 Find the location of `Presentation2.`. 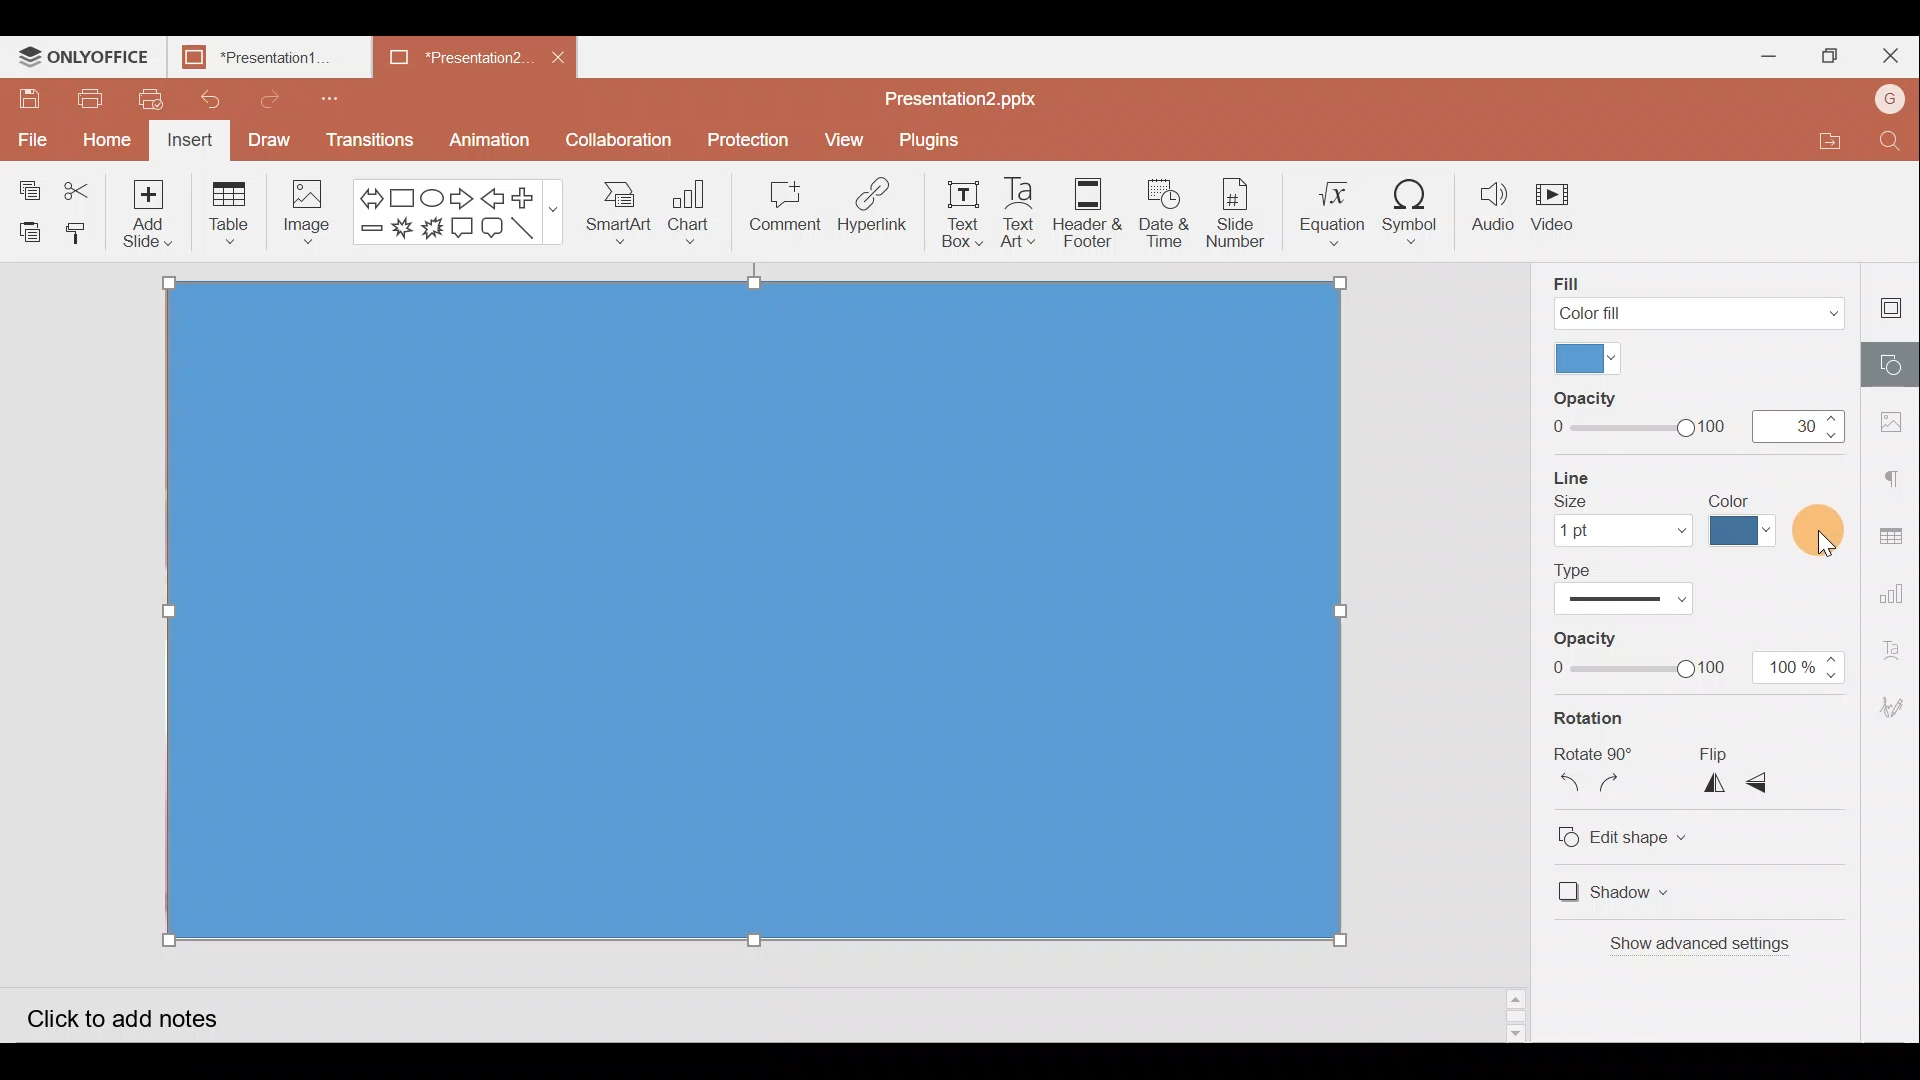

Presentation2. is located at coordinates (444, 58).